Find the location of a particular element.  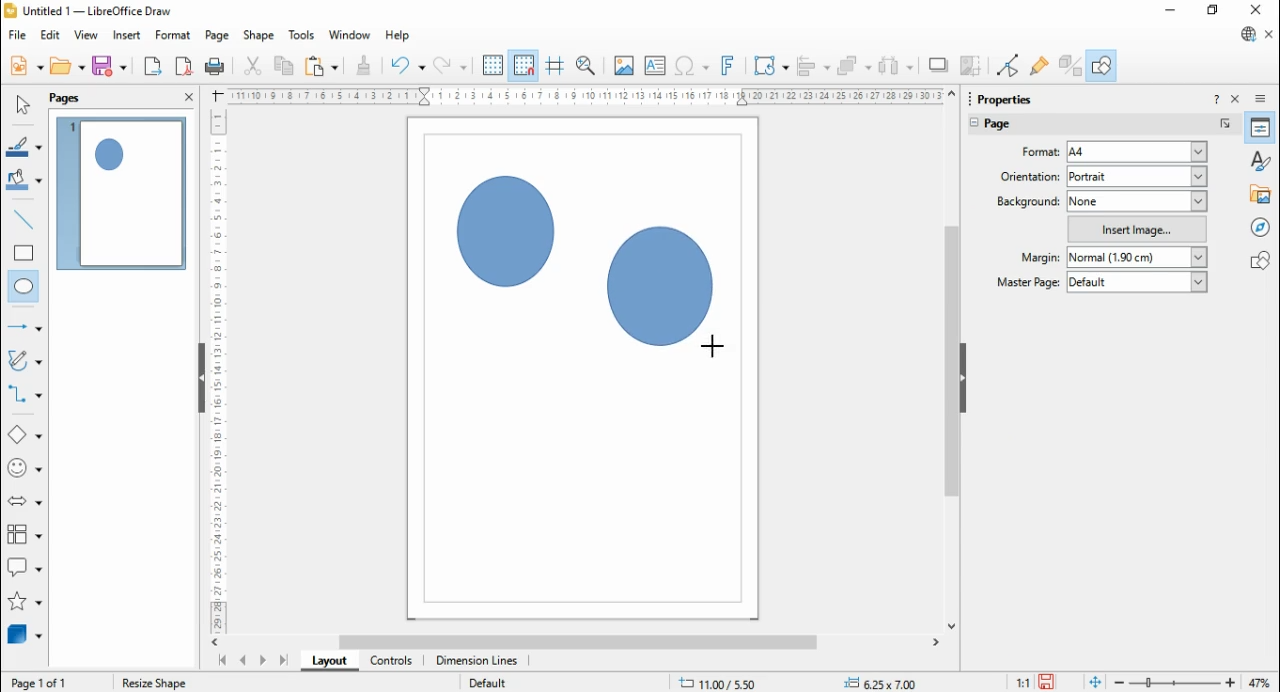

libre office update is located at coordinates (1247, 34).